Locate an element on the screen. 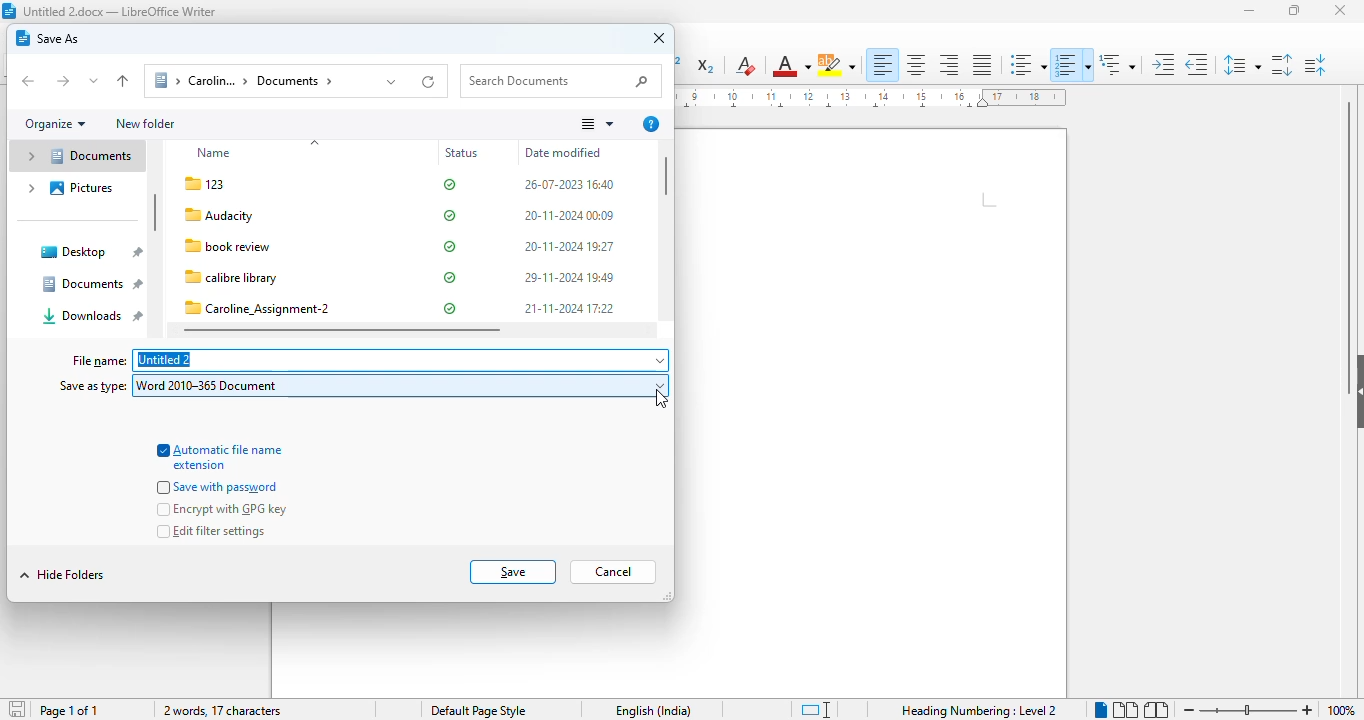 The image size is (1364, 720). standard selection is located at coordinates (815, 710).